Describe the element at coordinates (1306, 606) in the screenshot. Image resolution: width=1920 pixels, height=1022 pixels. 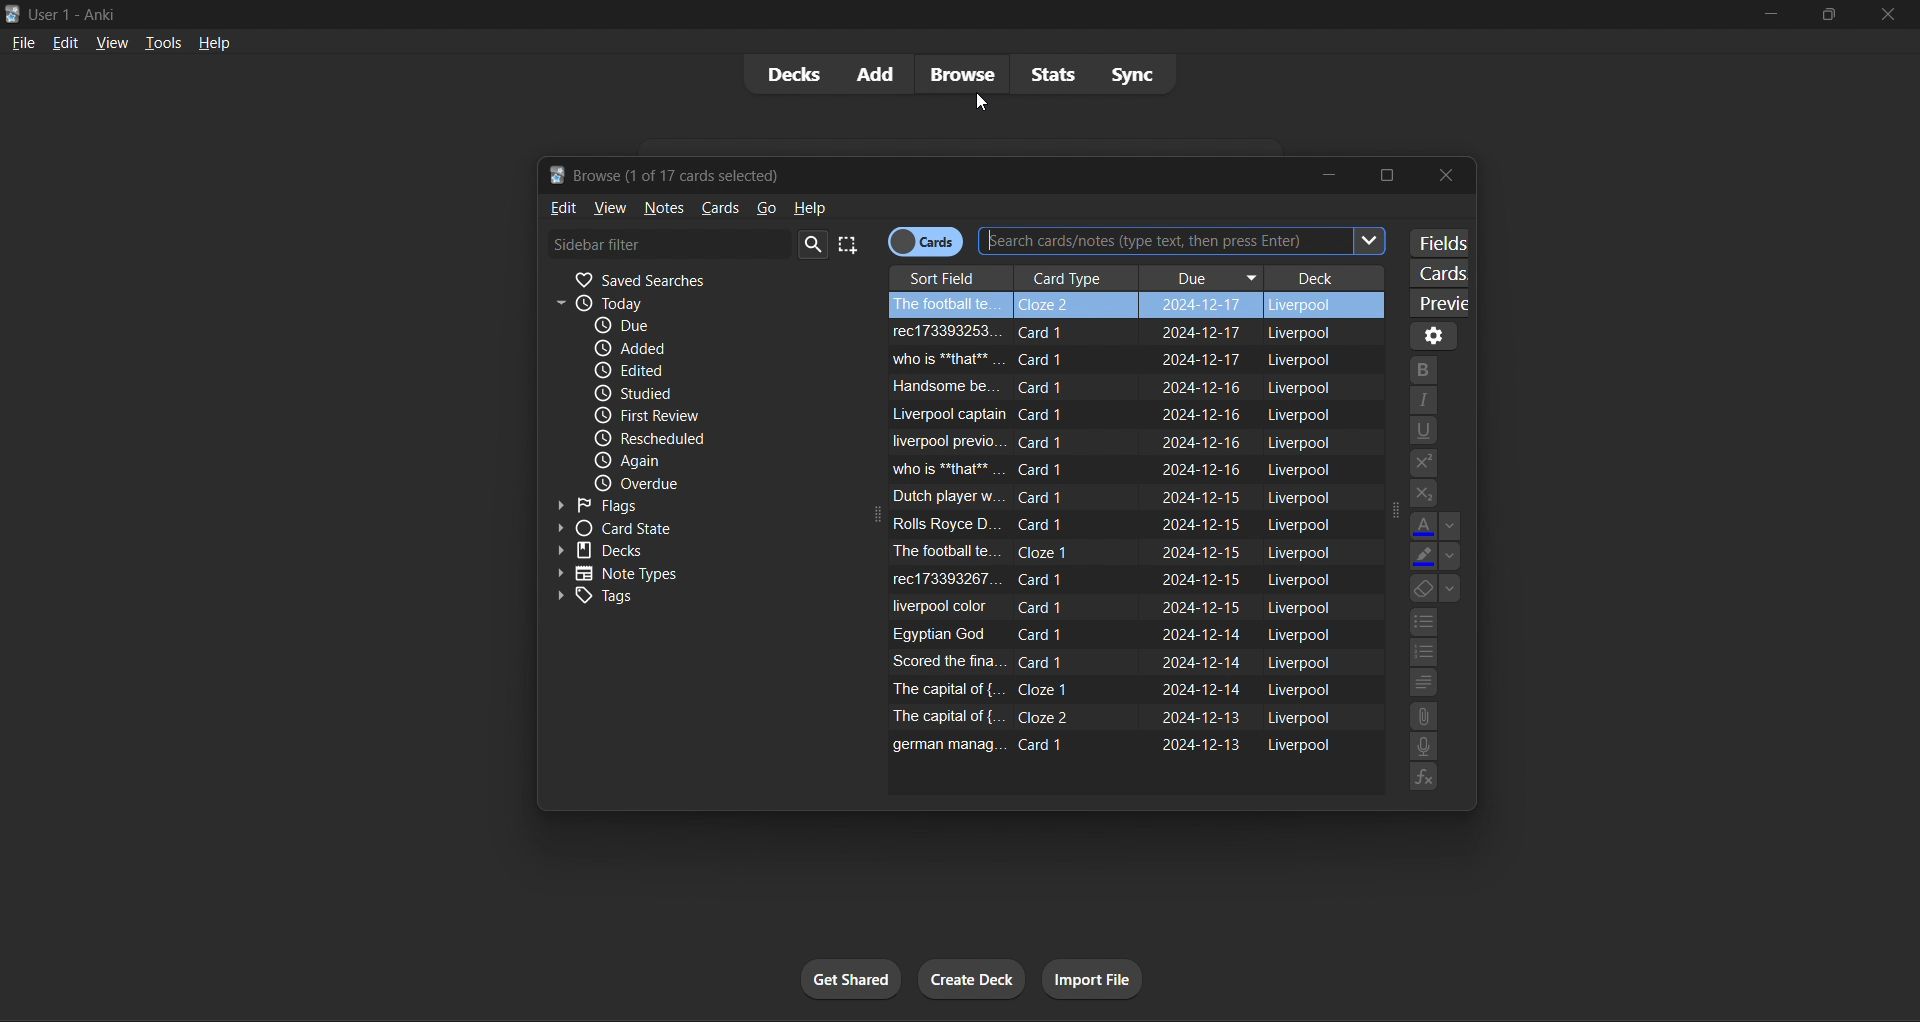
I see `liverpool` at that location.